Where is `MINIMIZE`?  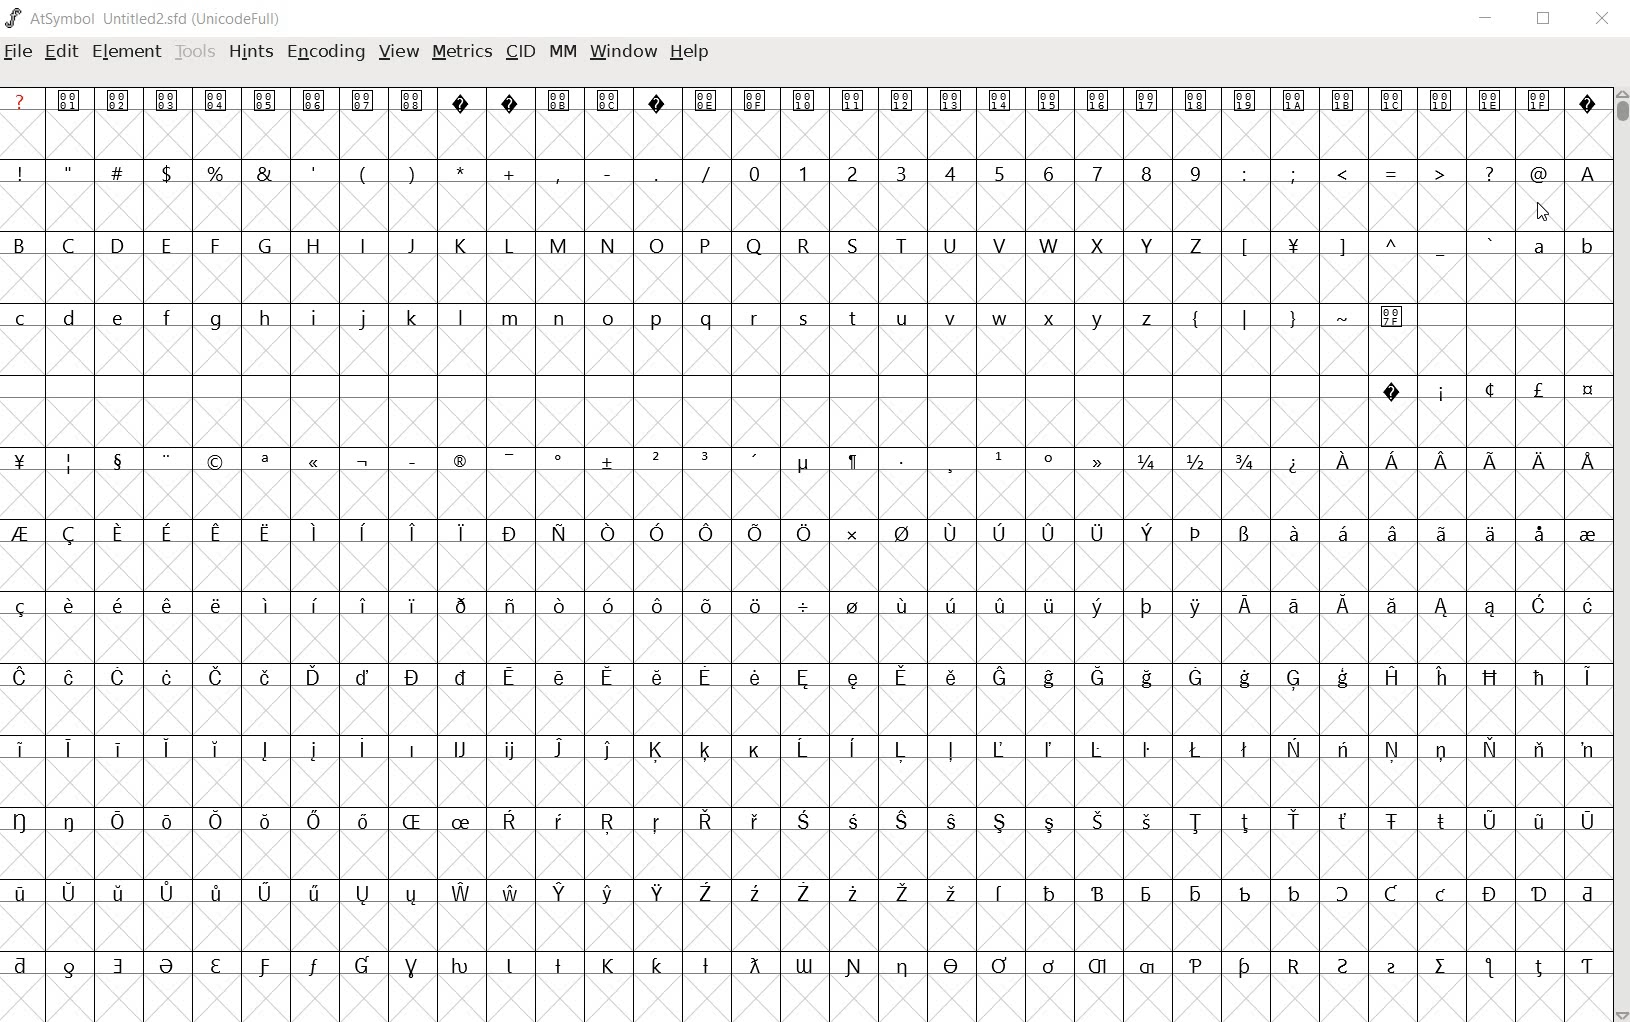
MINIMIZE is located at coordinates (1491, 23).